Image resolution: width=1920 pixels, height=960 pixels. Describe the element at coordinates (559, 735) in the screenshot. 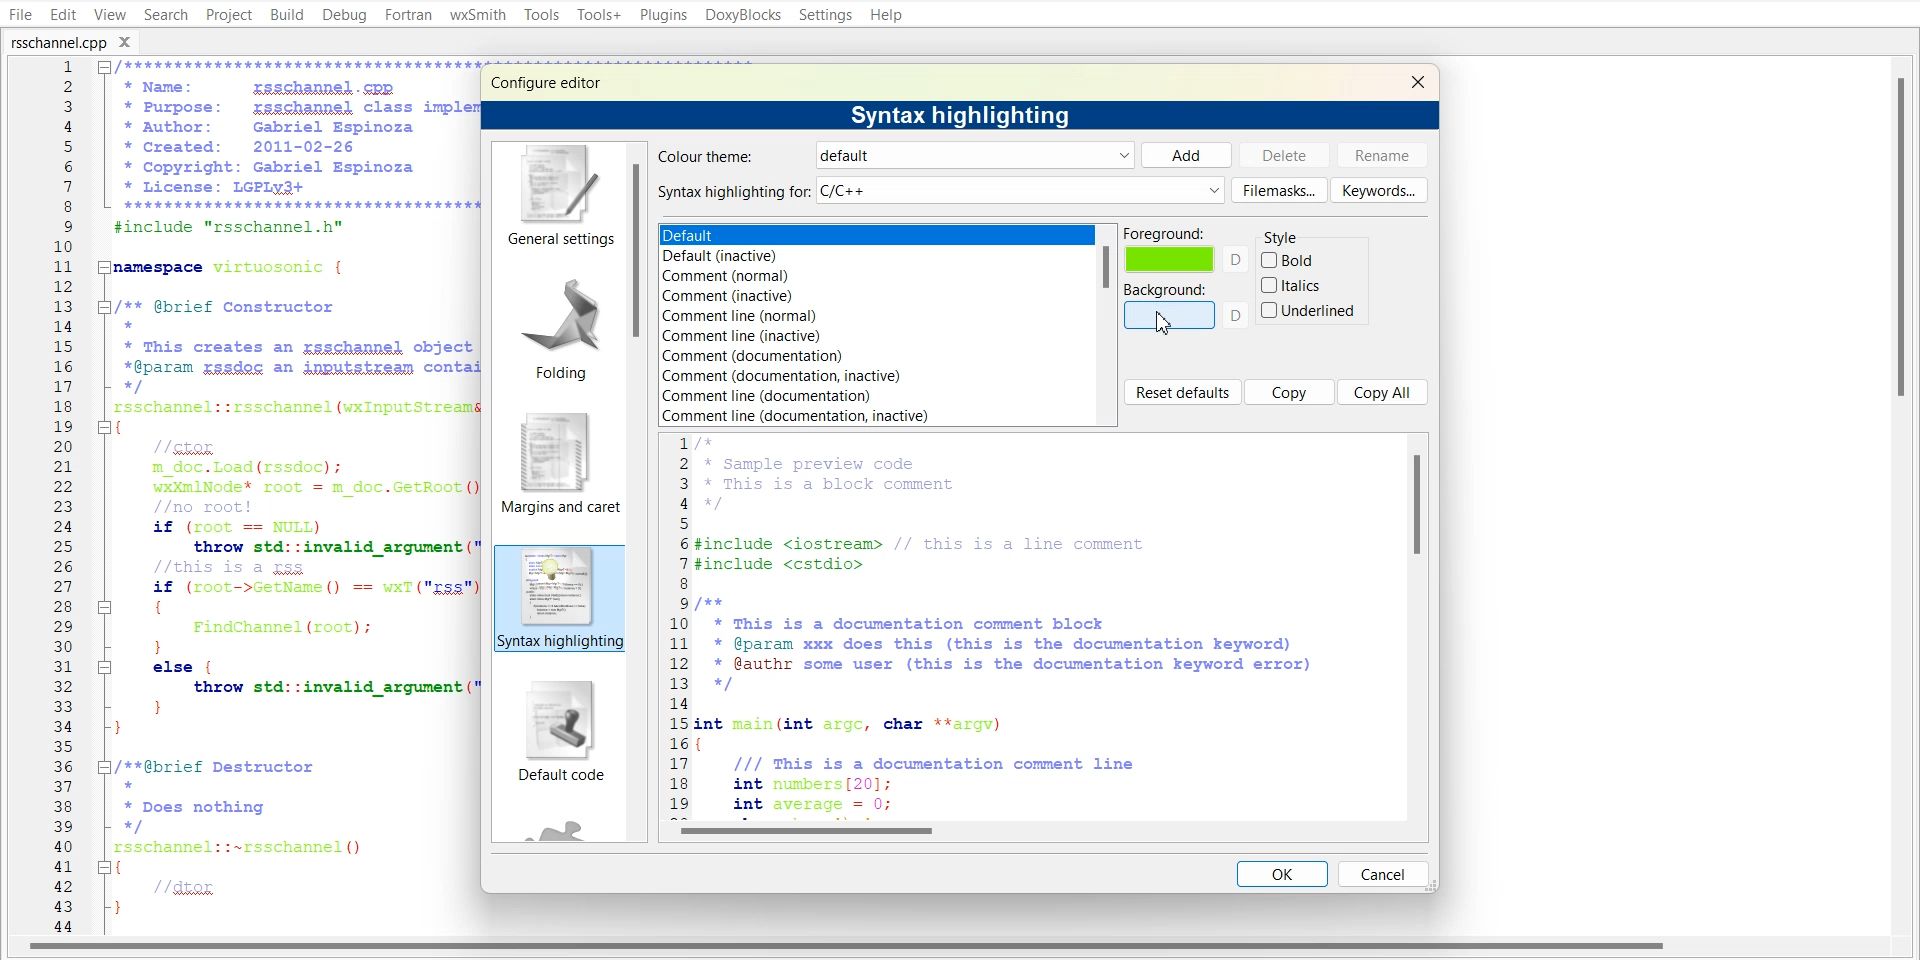

I see `Default code` at that location.